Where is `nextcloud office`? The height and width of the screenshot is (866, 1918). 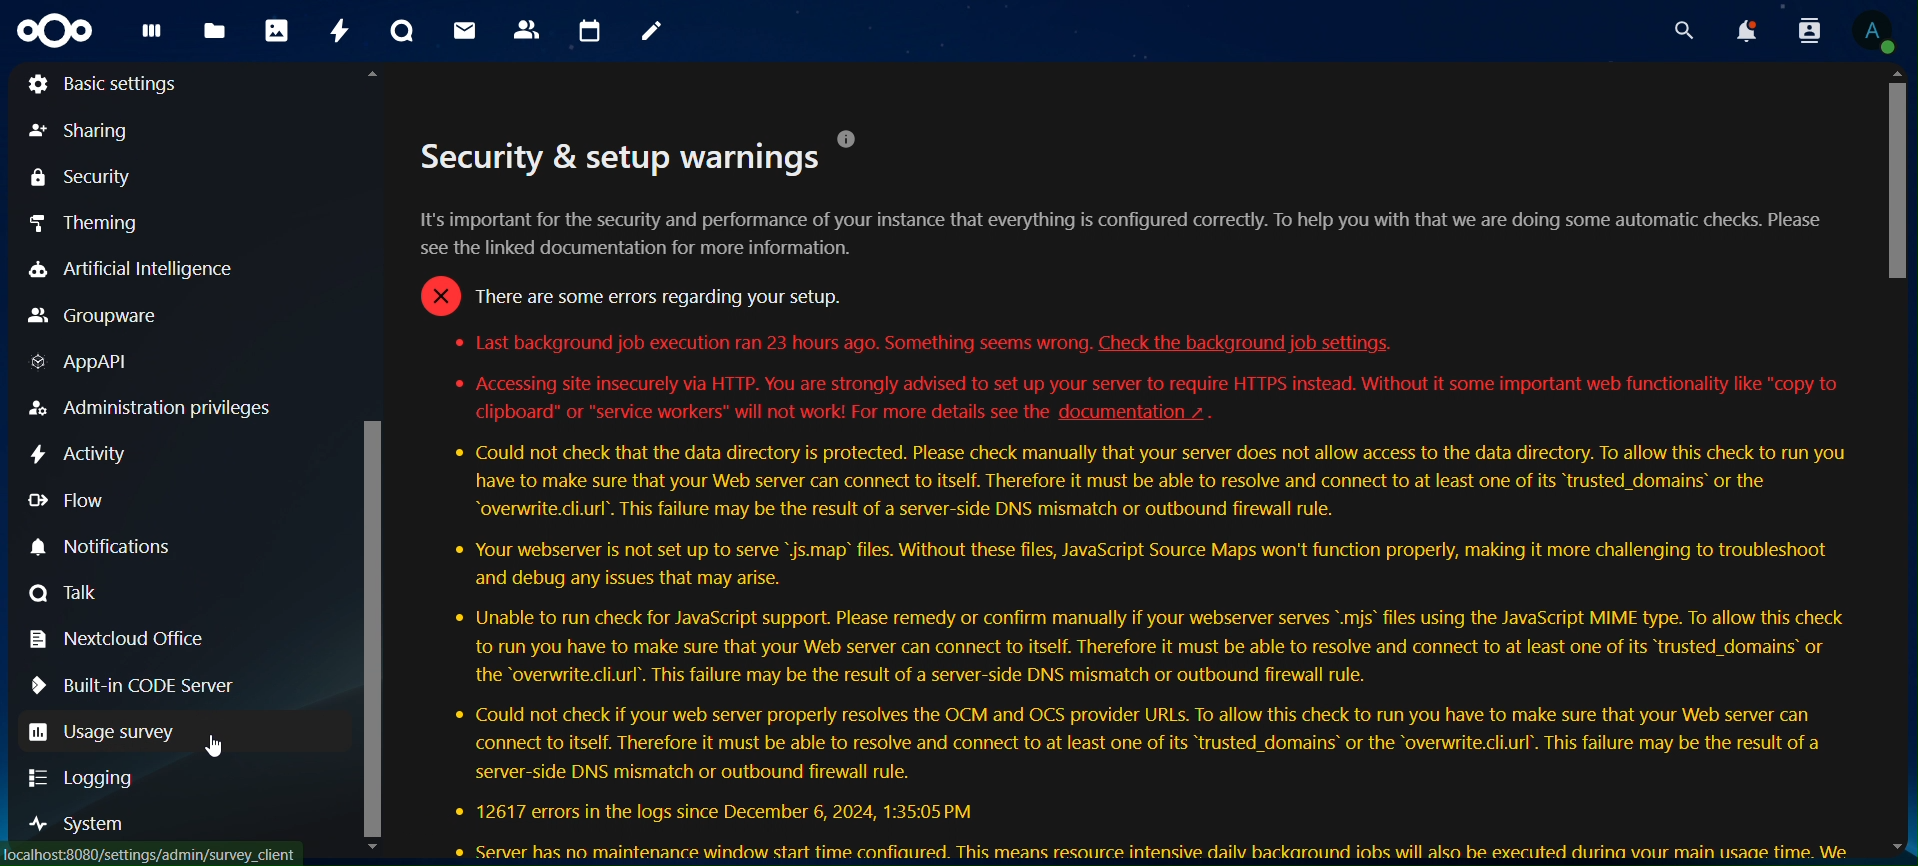
nextcloud office is located at coordinates (117, 641).